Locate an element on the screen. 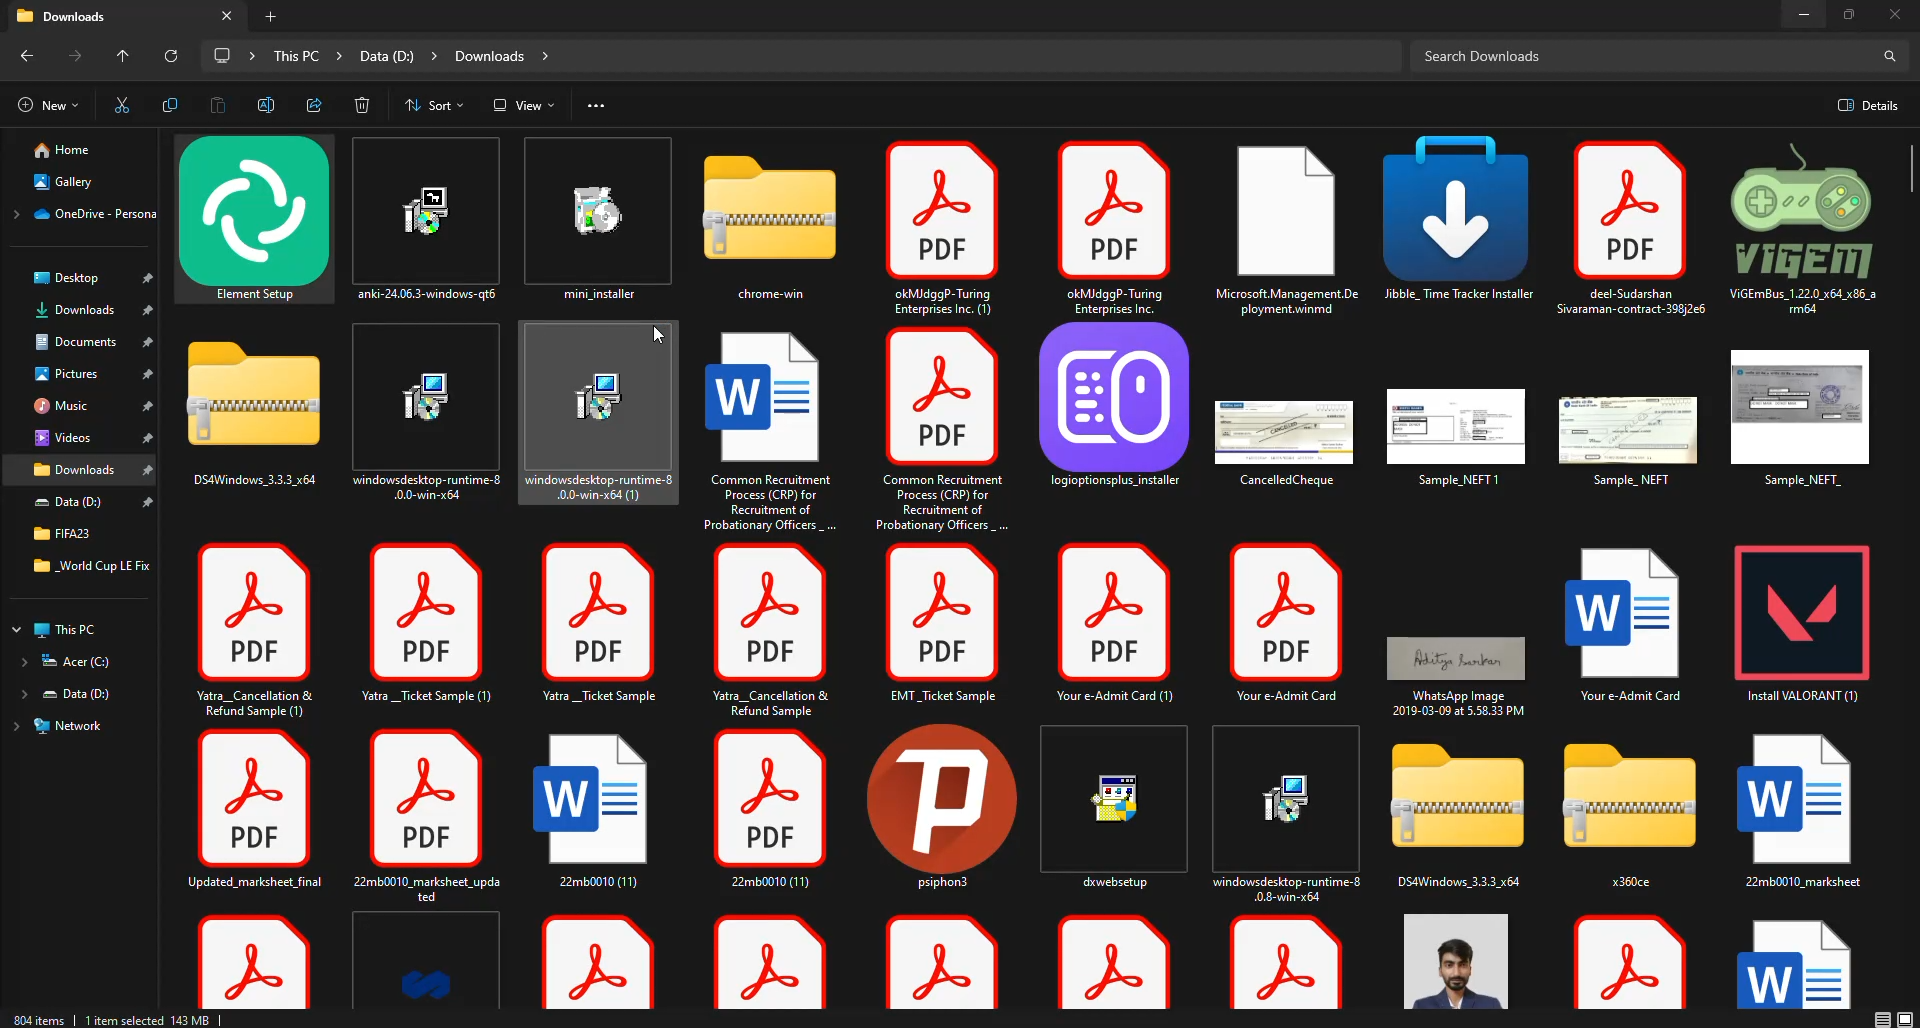 This screenshot has width=1920, height=1028. file is located at coordinates (440, 222).